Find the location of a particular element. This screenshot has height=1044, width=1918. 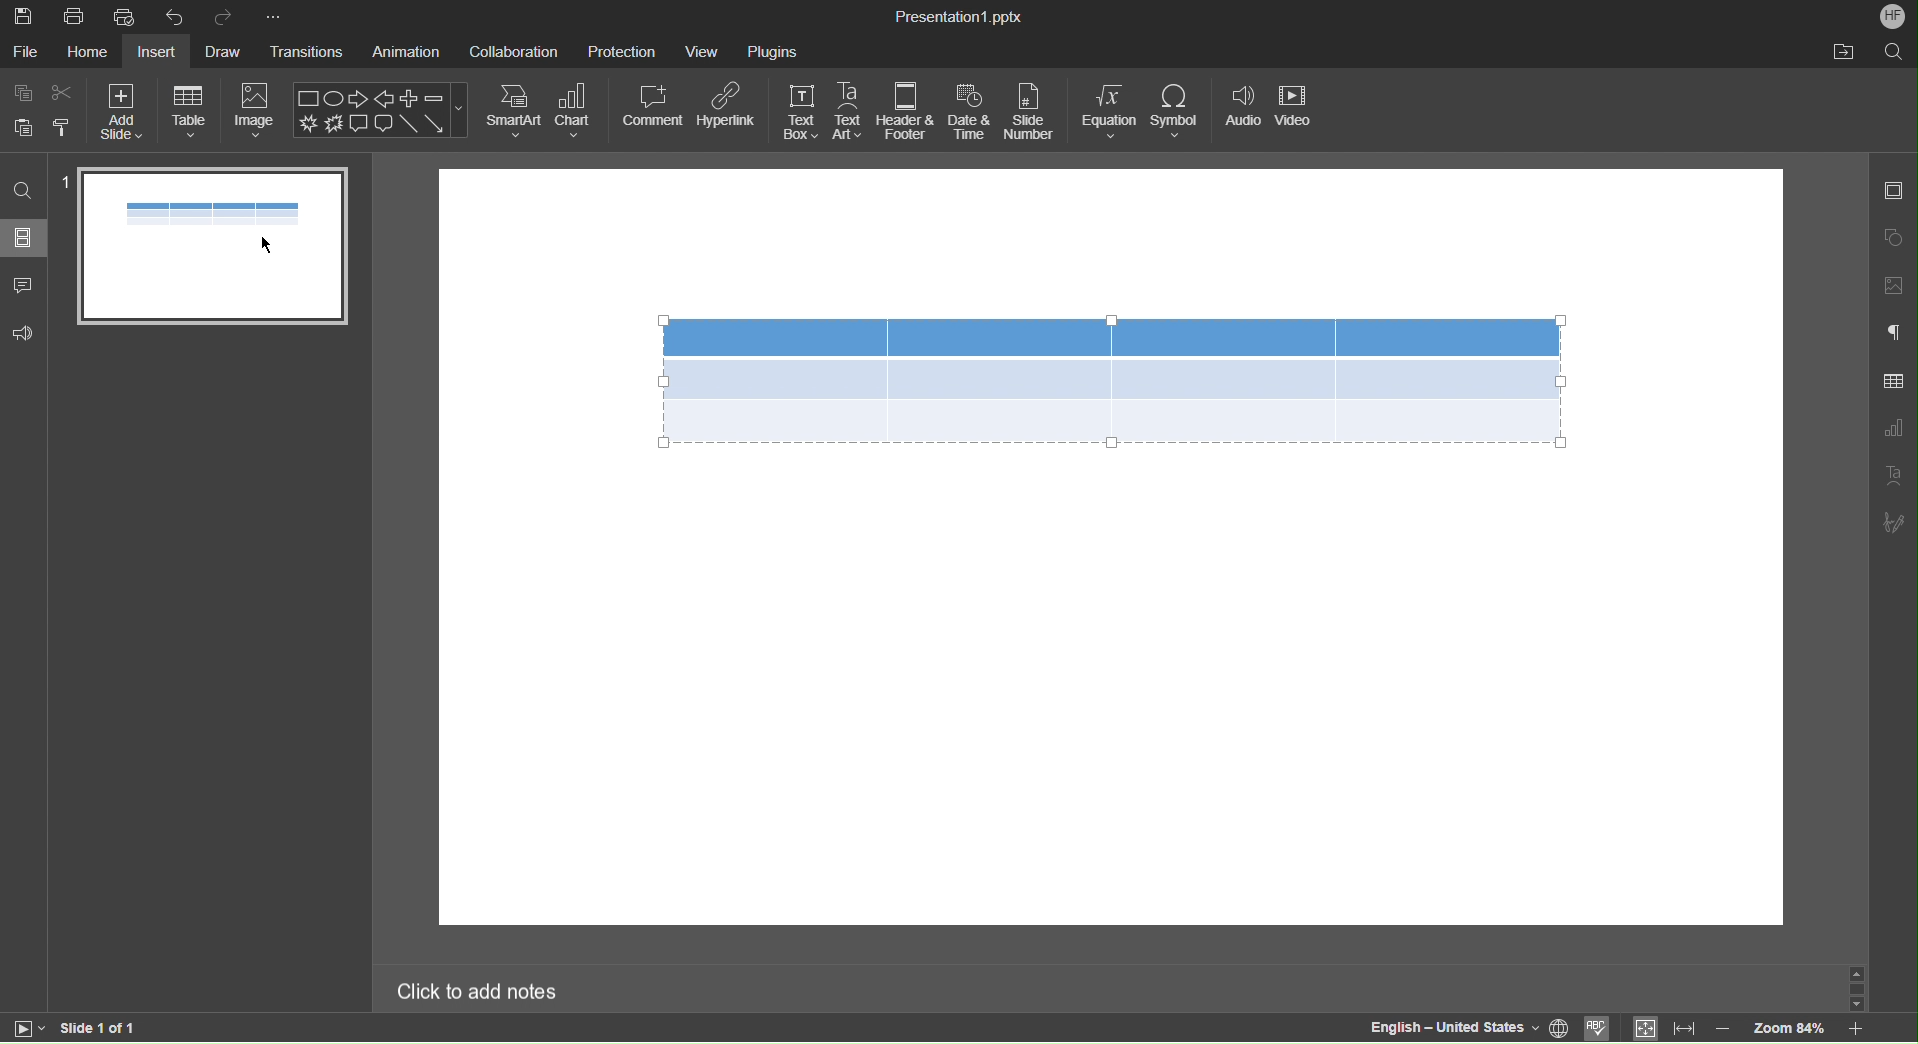

Hyperlink is located at coordinates (730, 108).